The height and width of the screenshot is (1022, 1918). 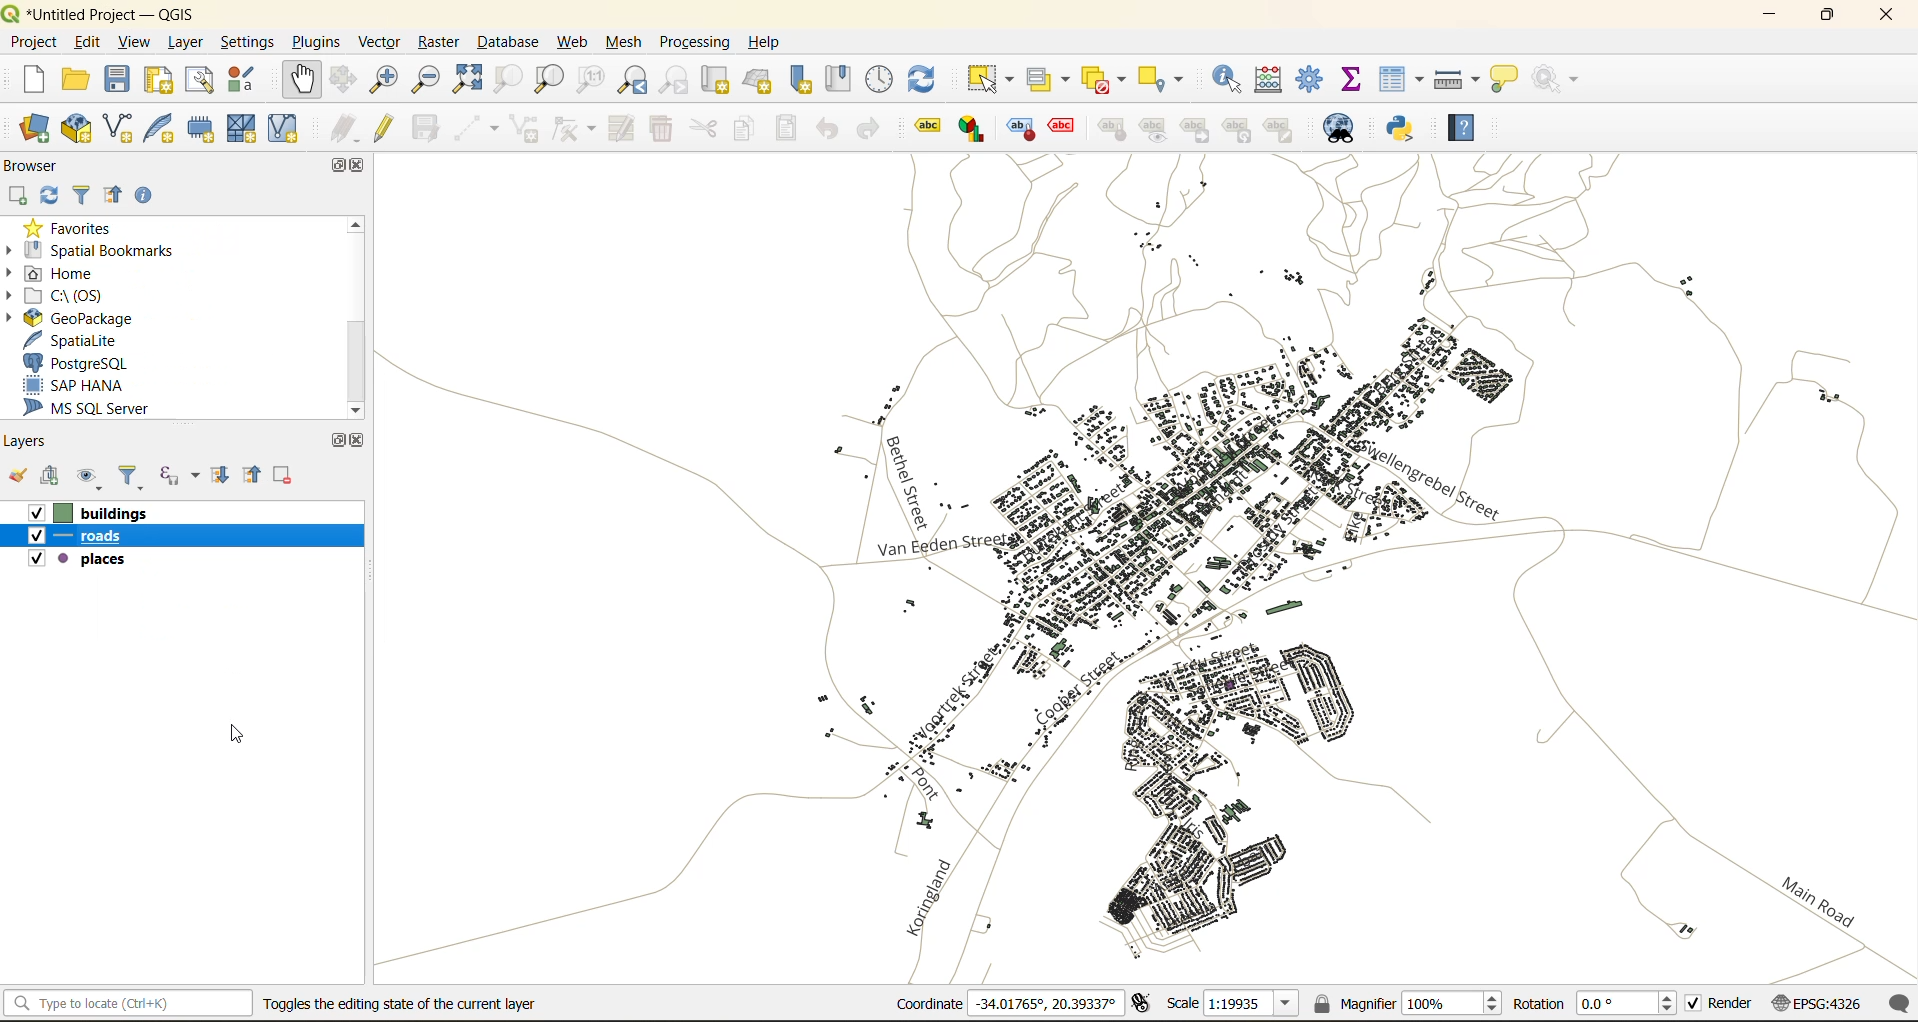 What do you see at coordinates (1225, 81) in the screenshot?
I see `identify features` at bounding box center [1225, 81].